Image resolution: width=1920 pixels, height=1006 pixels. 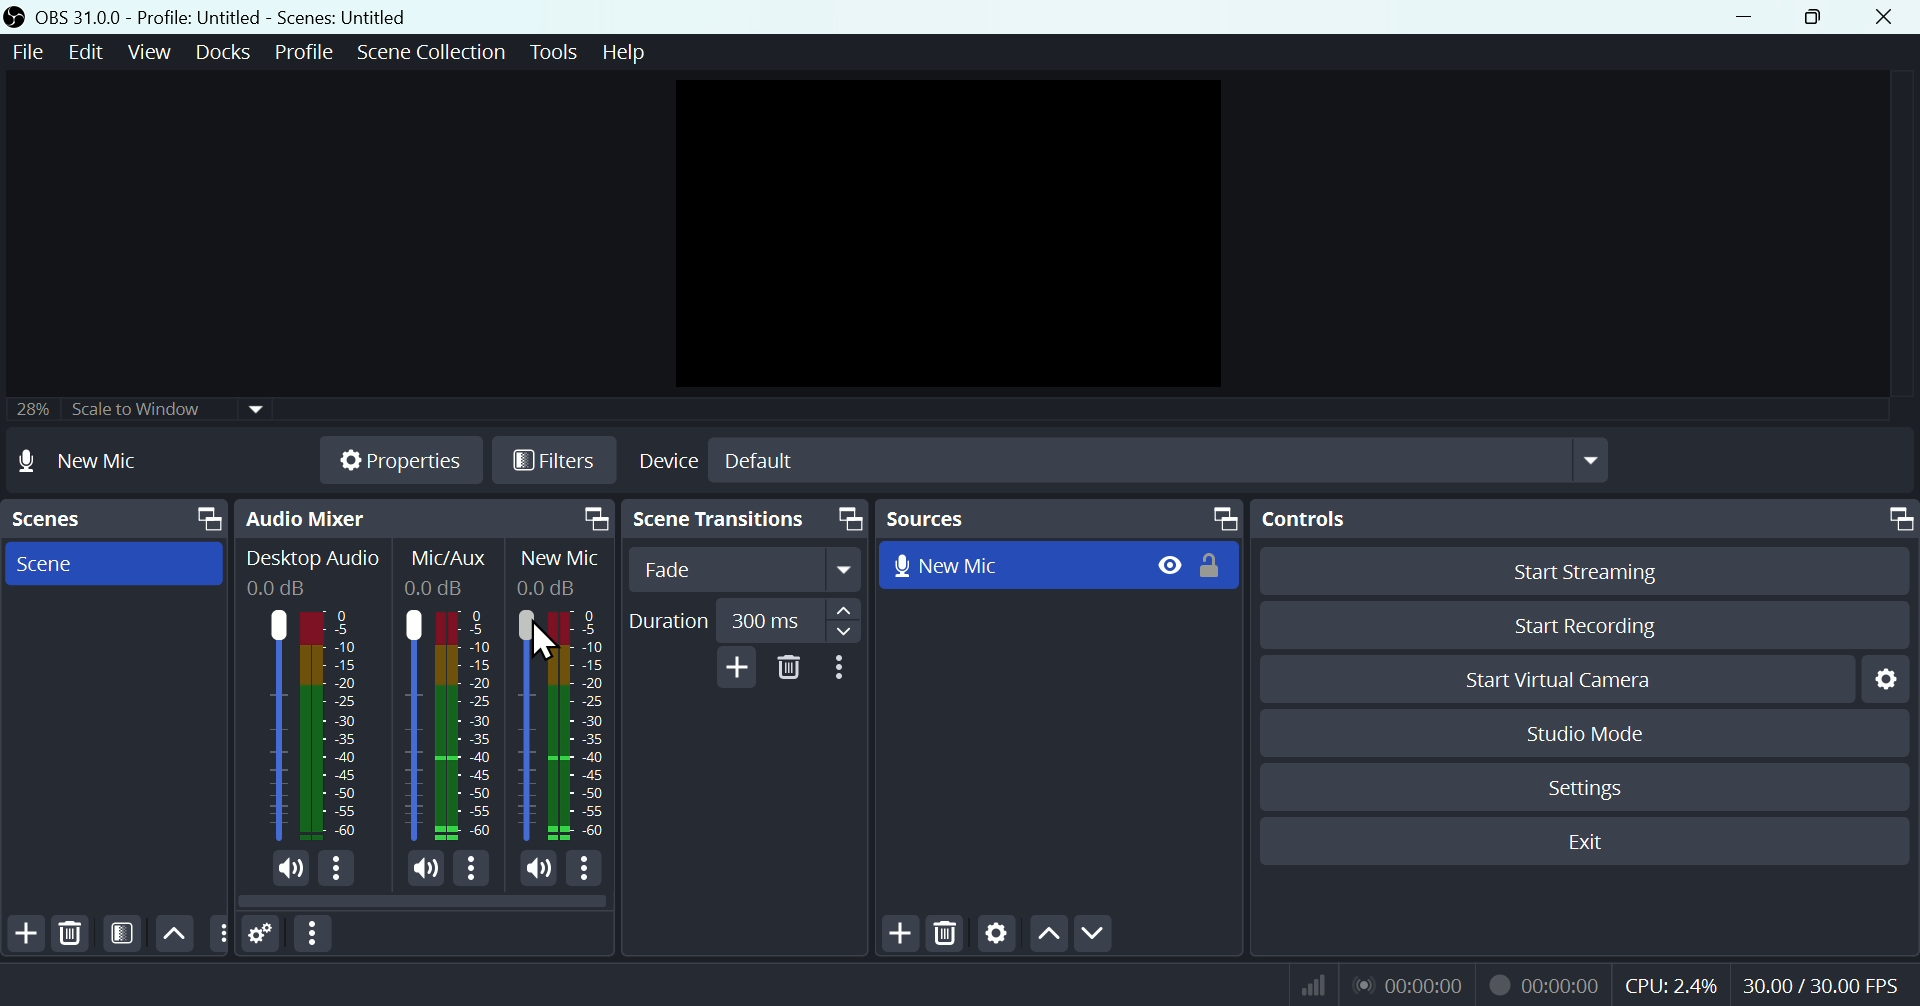 I want to click on Delete, so click(x=790, y=668).